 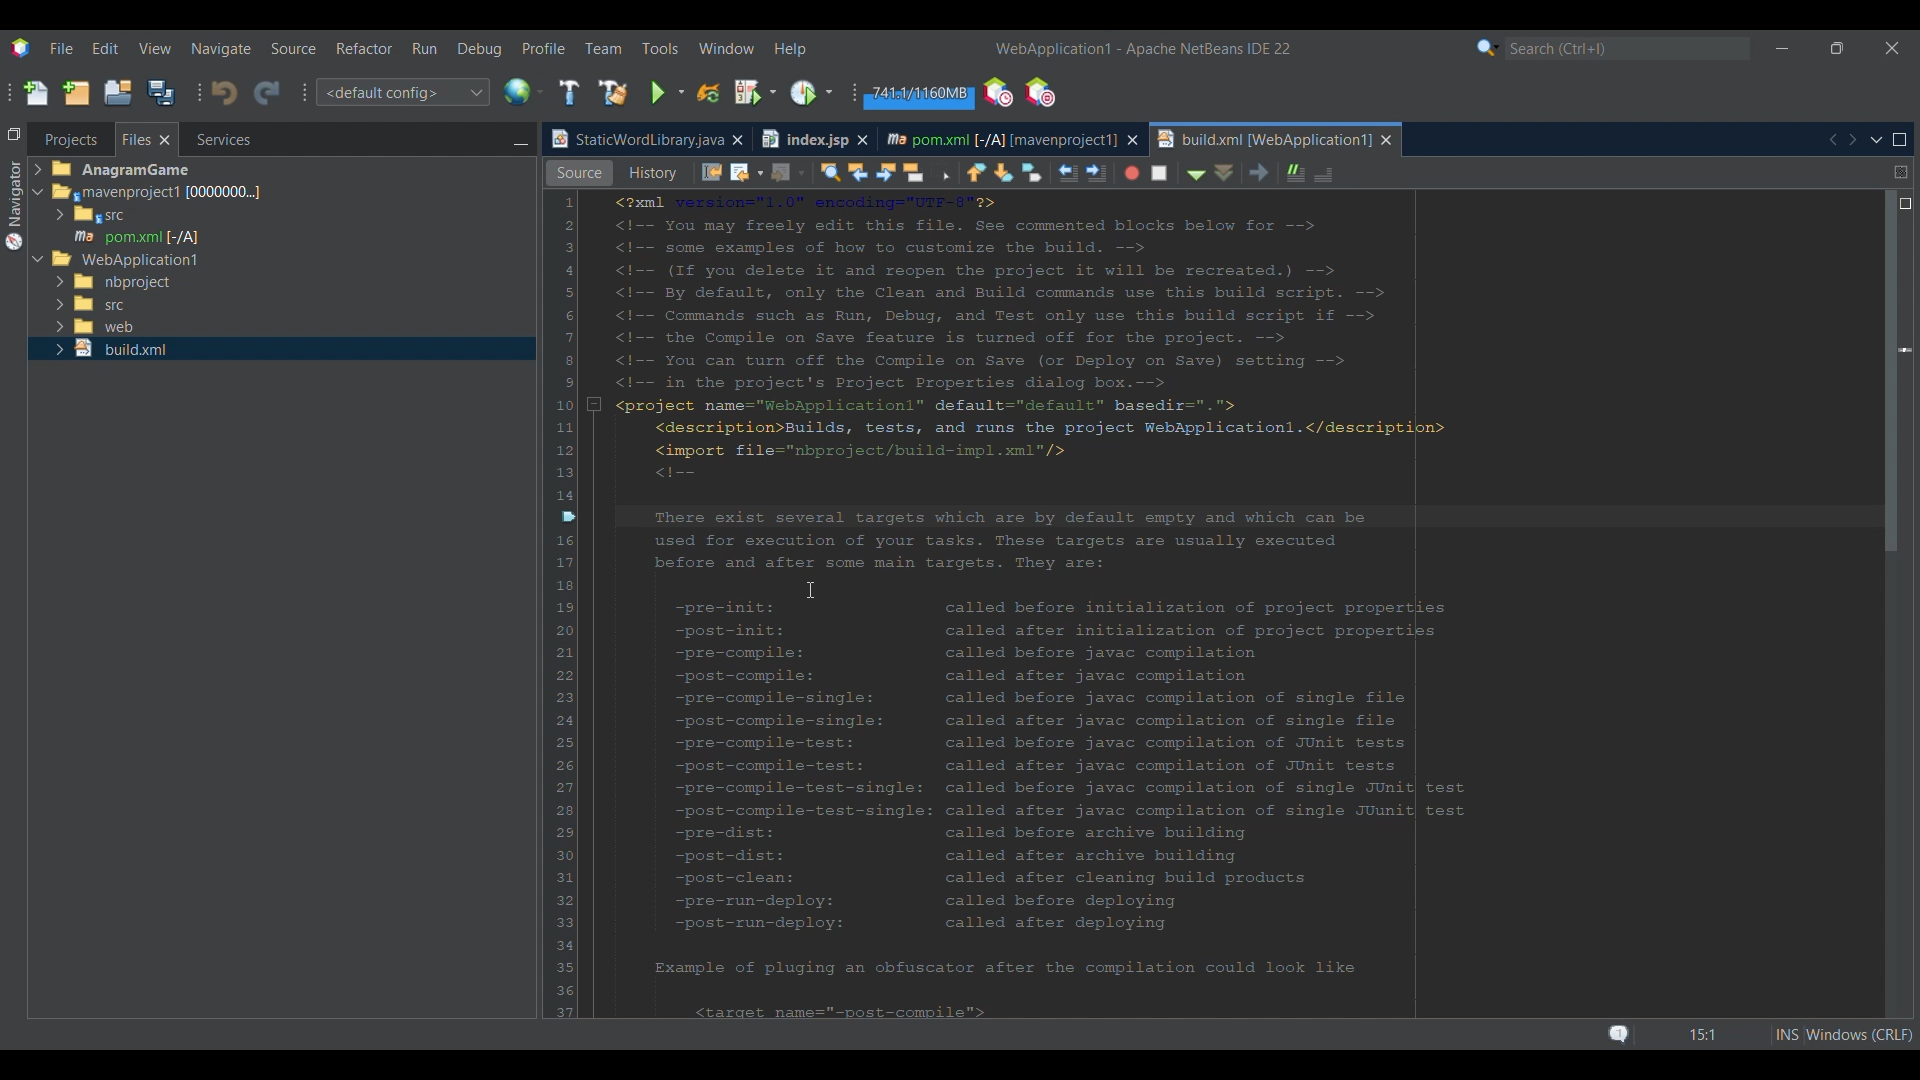 I want to click on Toggle rectangular selection, so click(x=1124, y=174).